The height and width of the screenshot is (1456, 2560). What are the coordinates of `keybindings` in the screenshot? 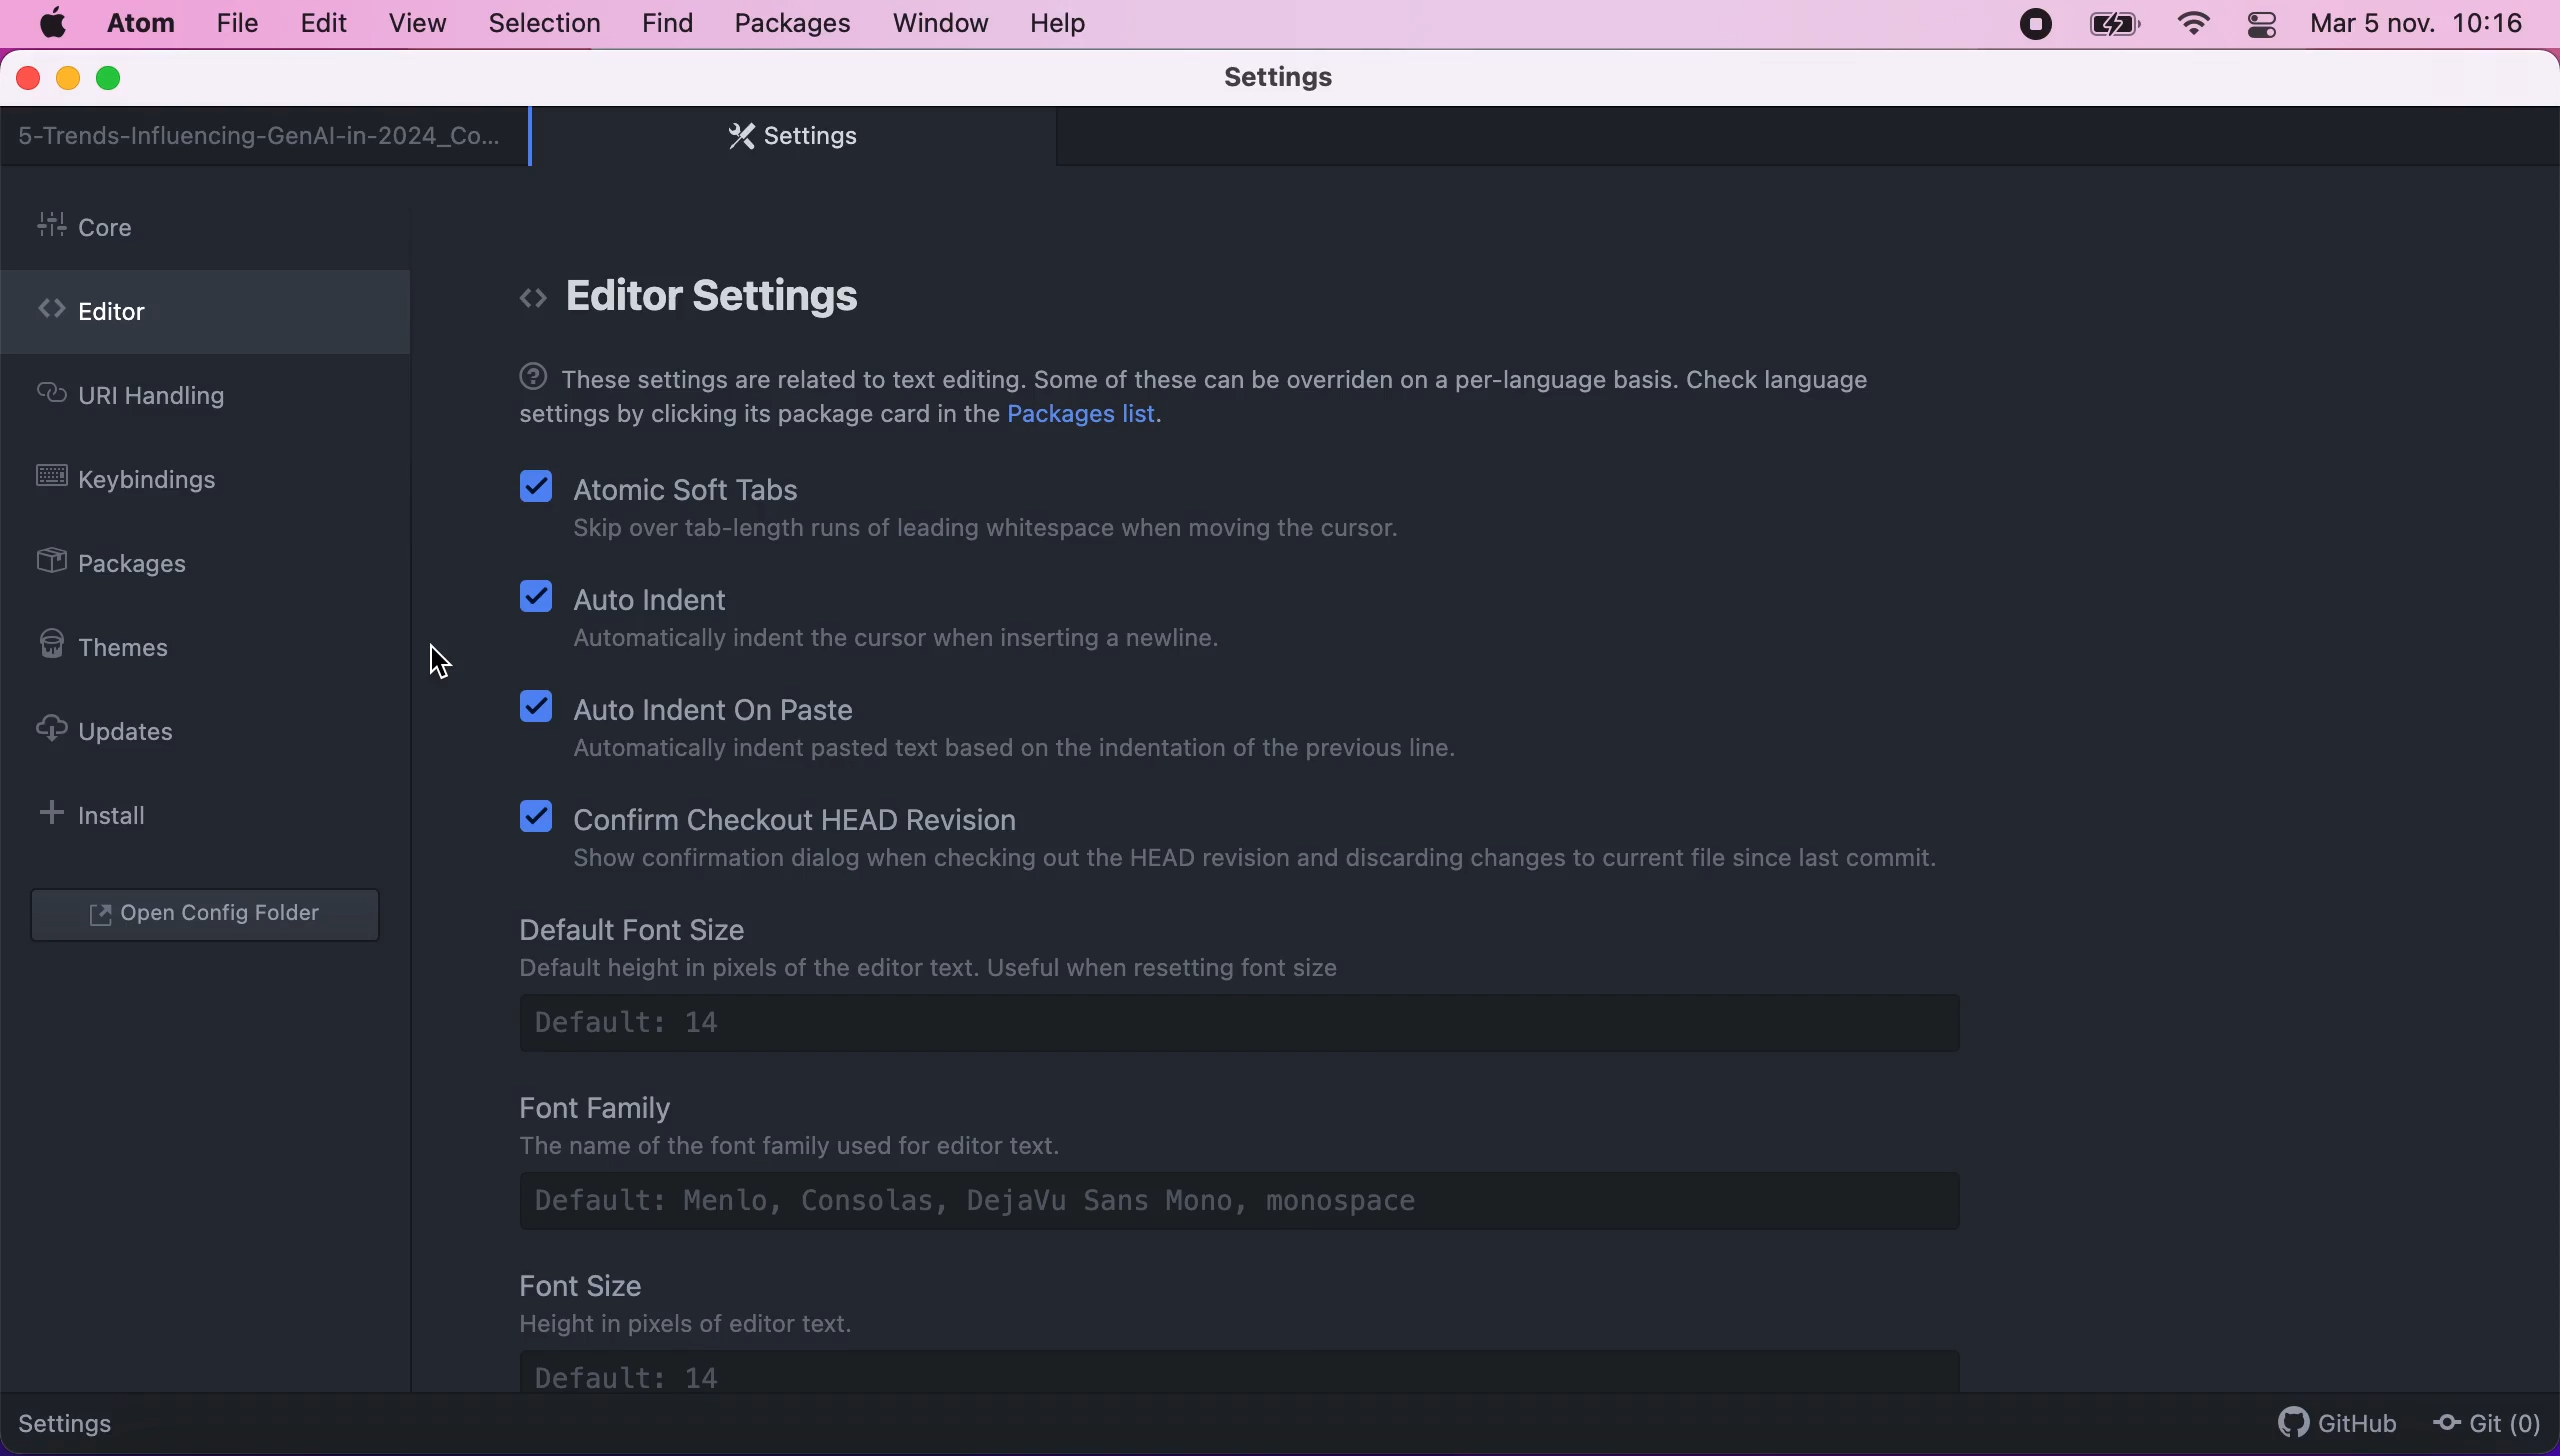 It's located at (142, 483).